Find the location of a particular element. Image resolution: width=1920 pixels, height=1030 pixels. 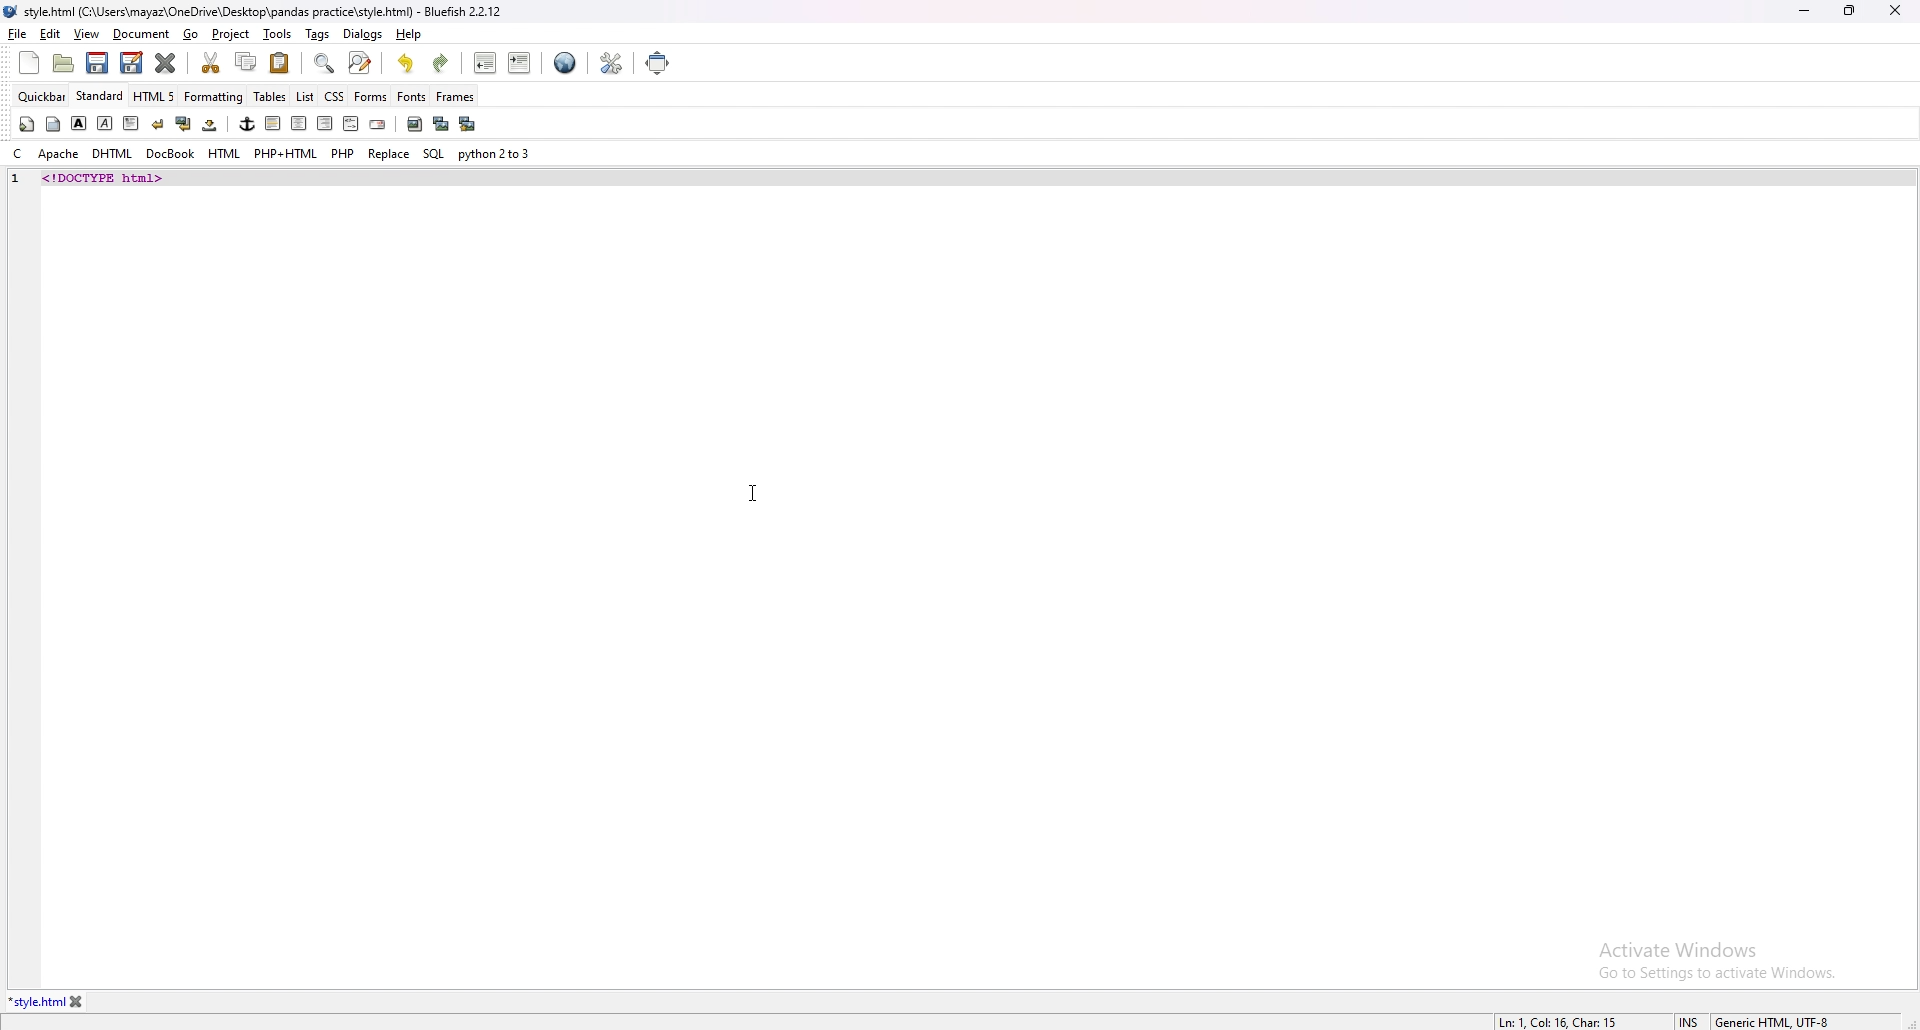

paragraph is located at coordinates (129, 122).